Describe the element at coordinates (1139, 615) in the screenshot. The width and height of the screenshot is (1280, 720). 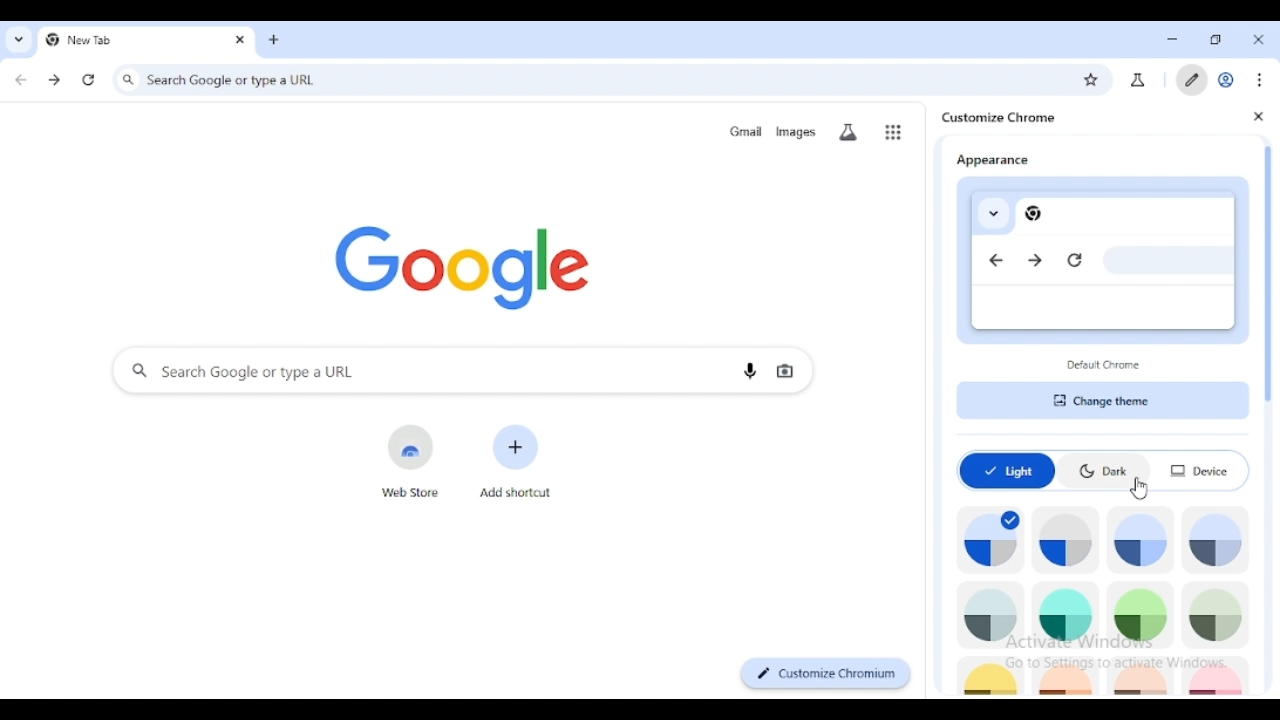
I see `green` at that location.